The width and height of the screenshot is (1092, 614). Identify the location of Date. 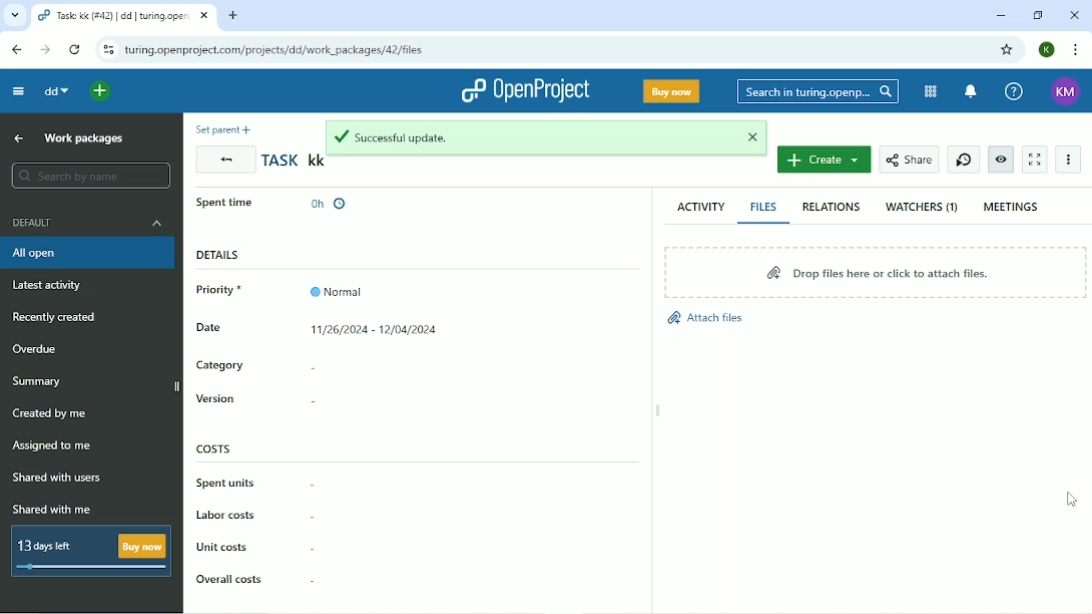
(223, 331).